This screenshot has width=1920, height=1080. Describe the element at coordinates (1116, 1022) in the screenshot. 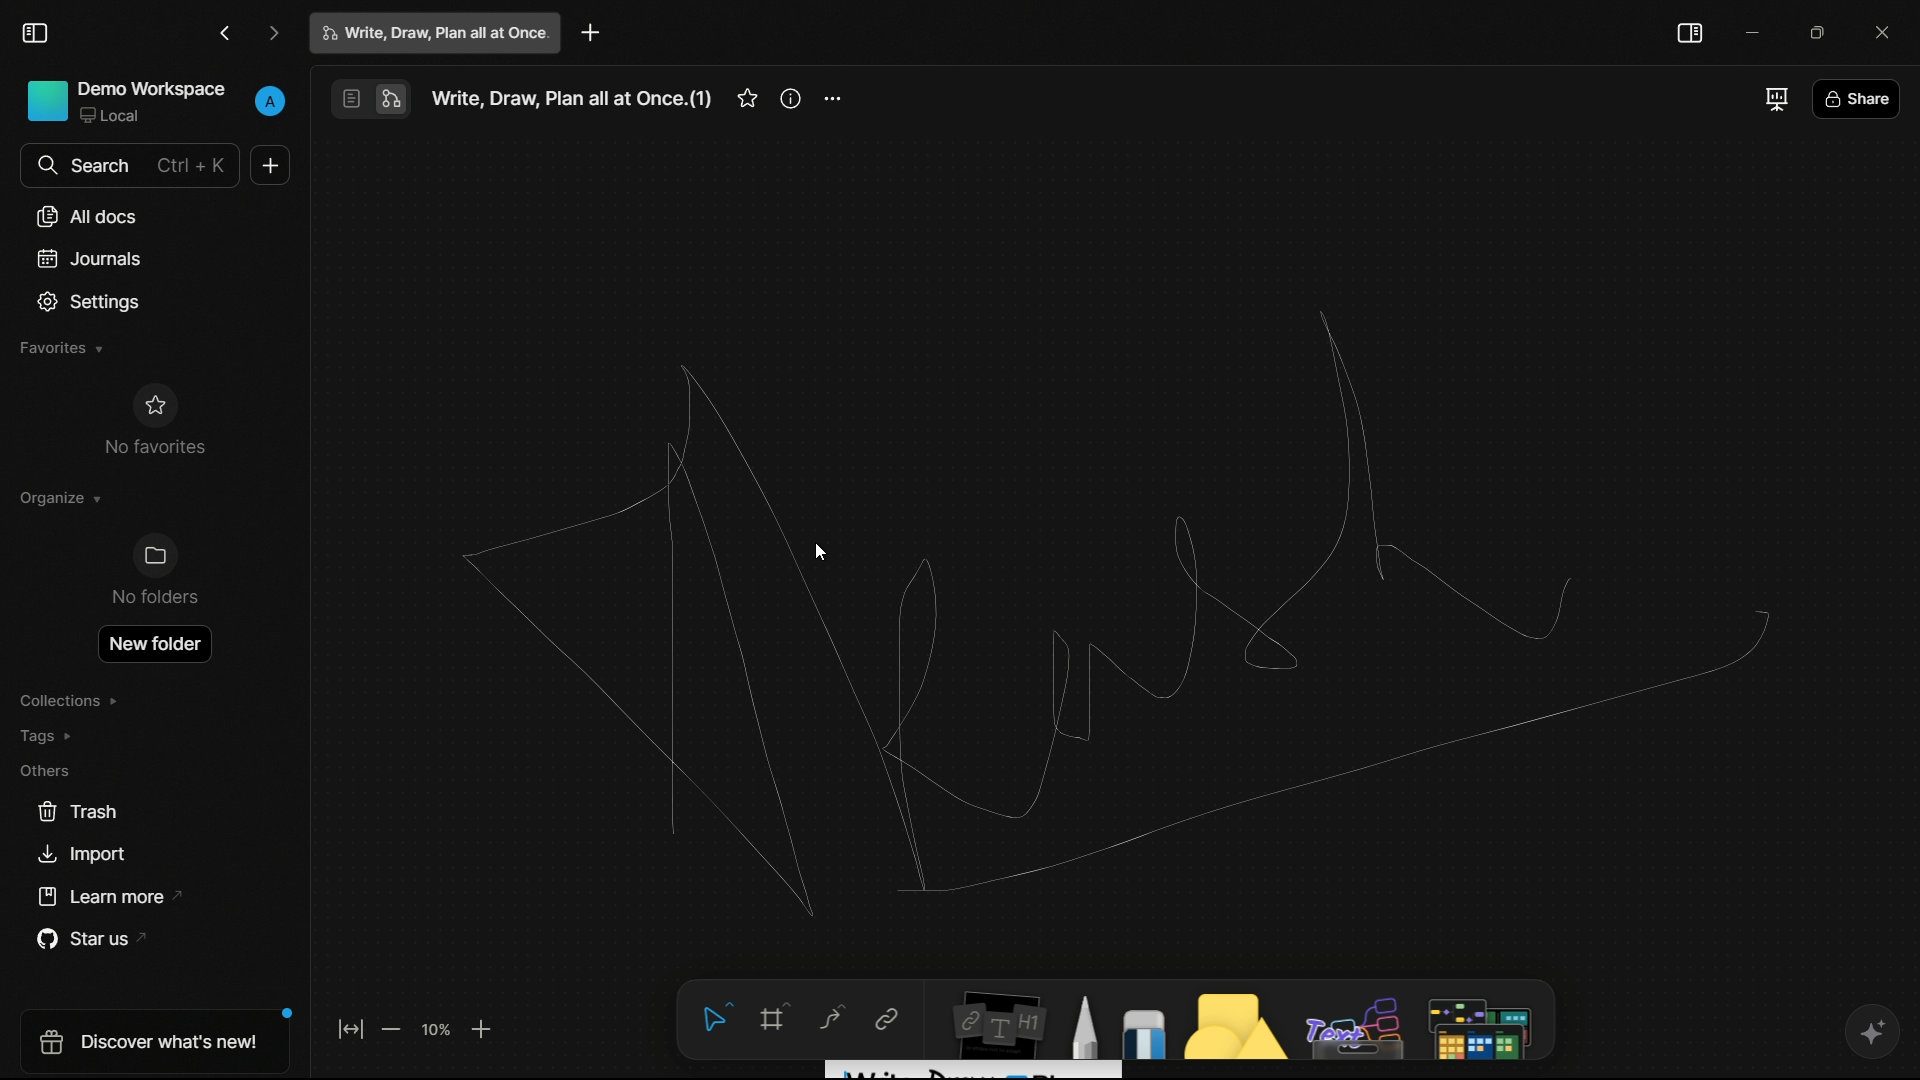

I see `draw` at that location.